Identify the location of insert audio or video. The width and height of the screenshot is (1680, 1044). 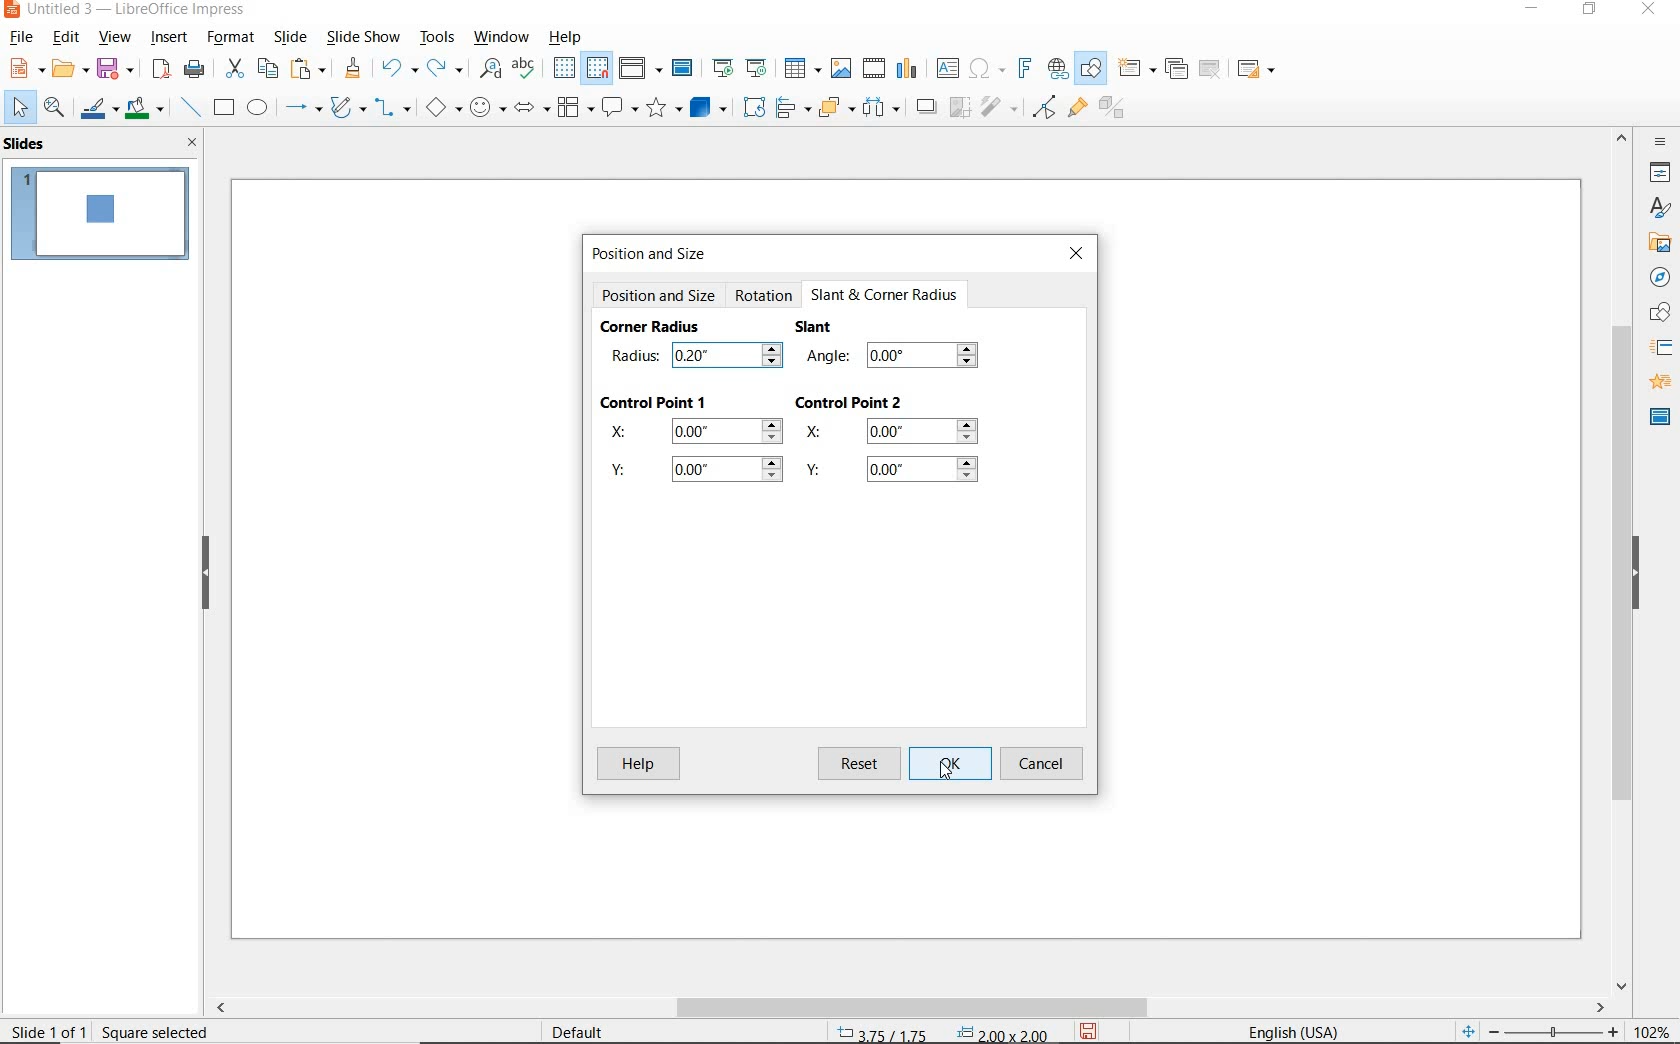
(875, 69).